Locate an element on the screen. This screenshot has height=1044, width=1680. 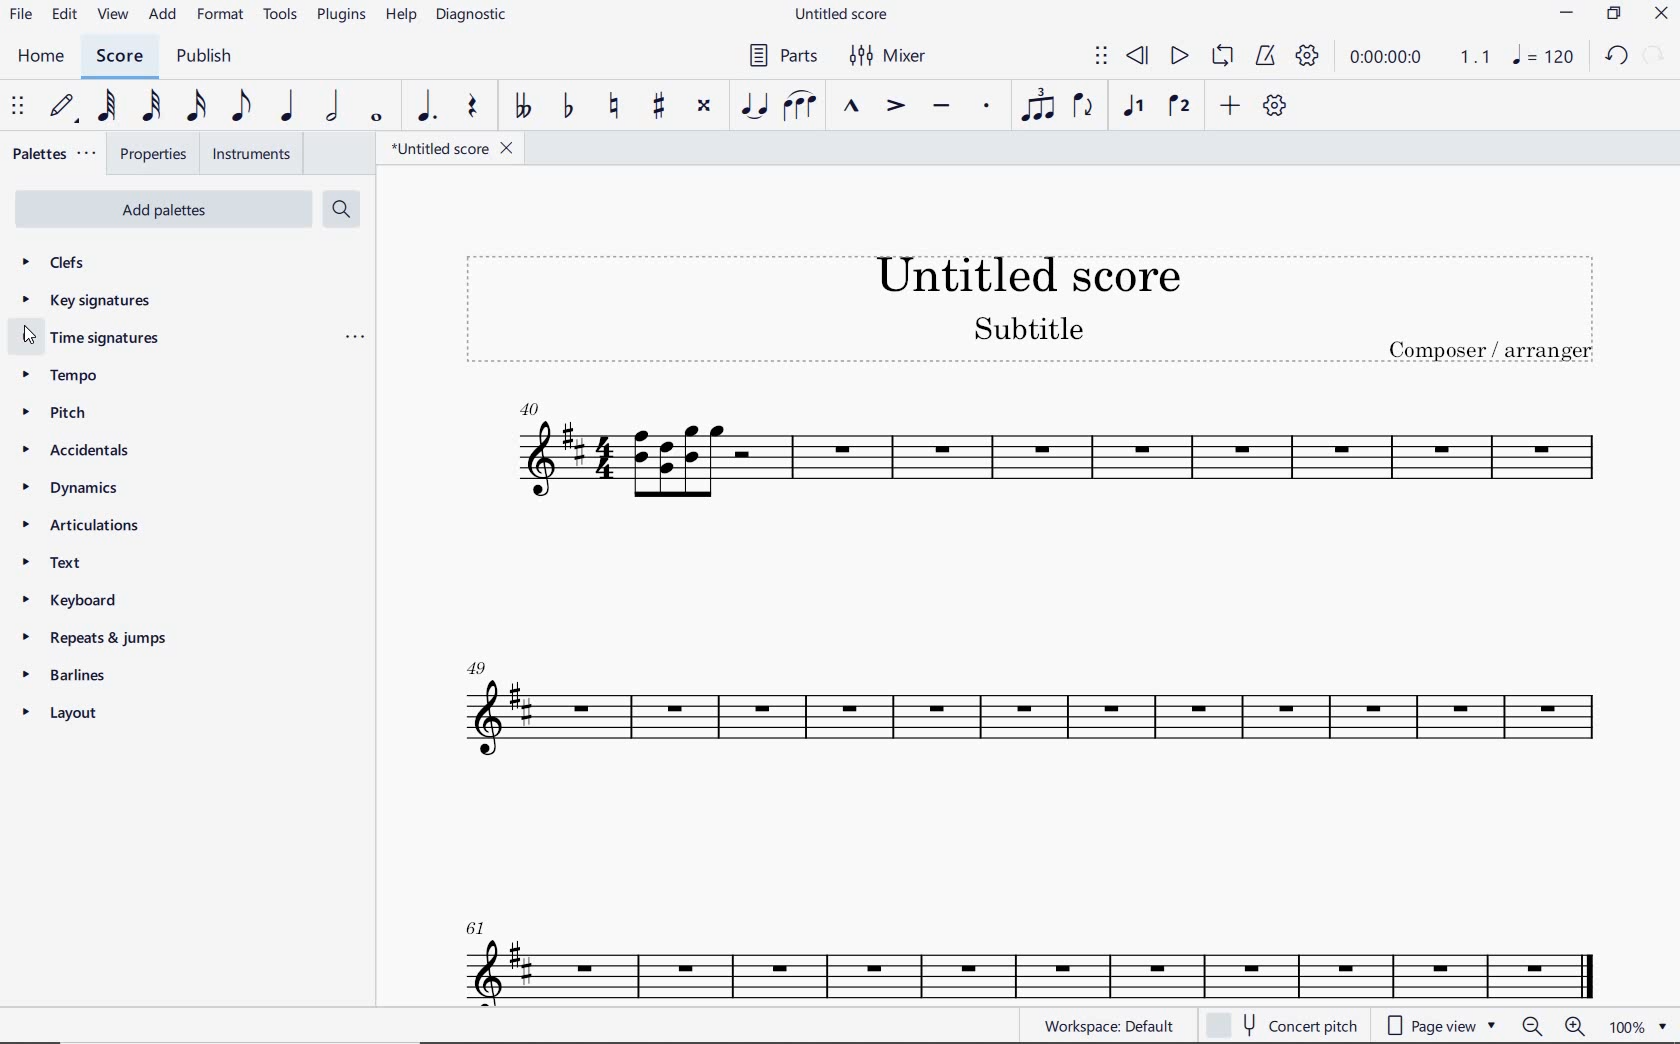
MINIMIZE is located at coordinates (1567, 13).